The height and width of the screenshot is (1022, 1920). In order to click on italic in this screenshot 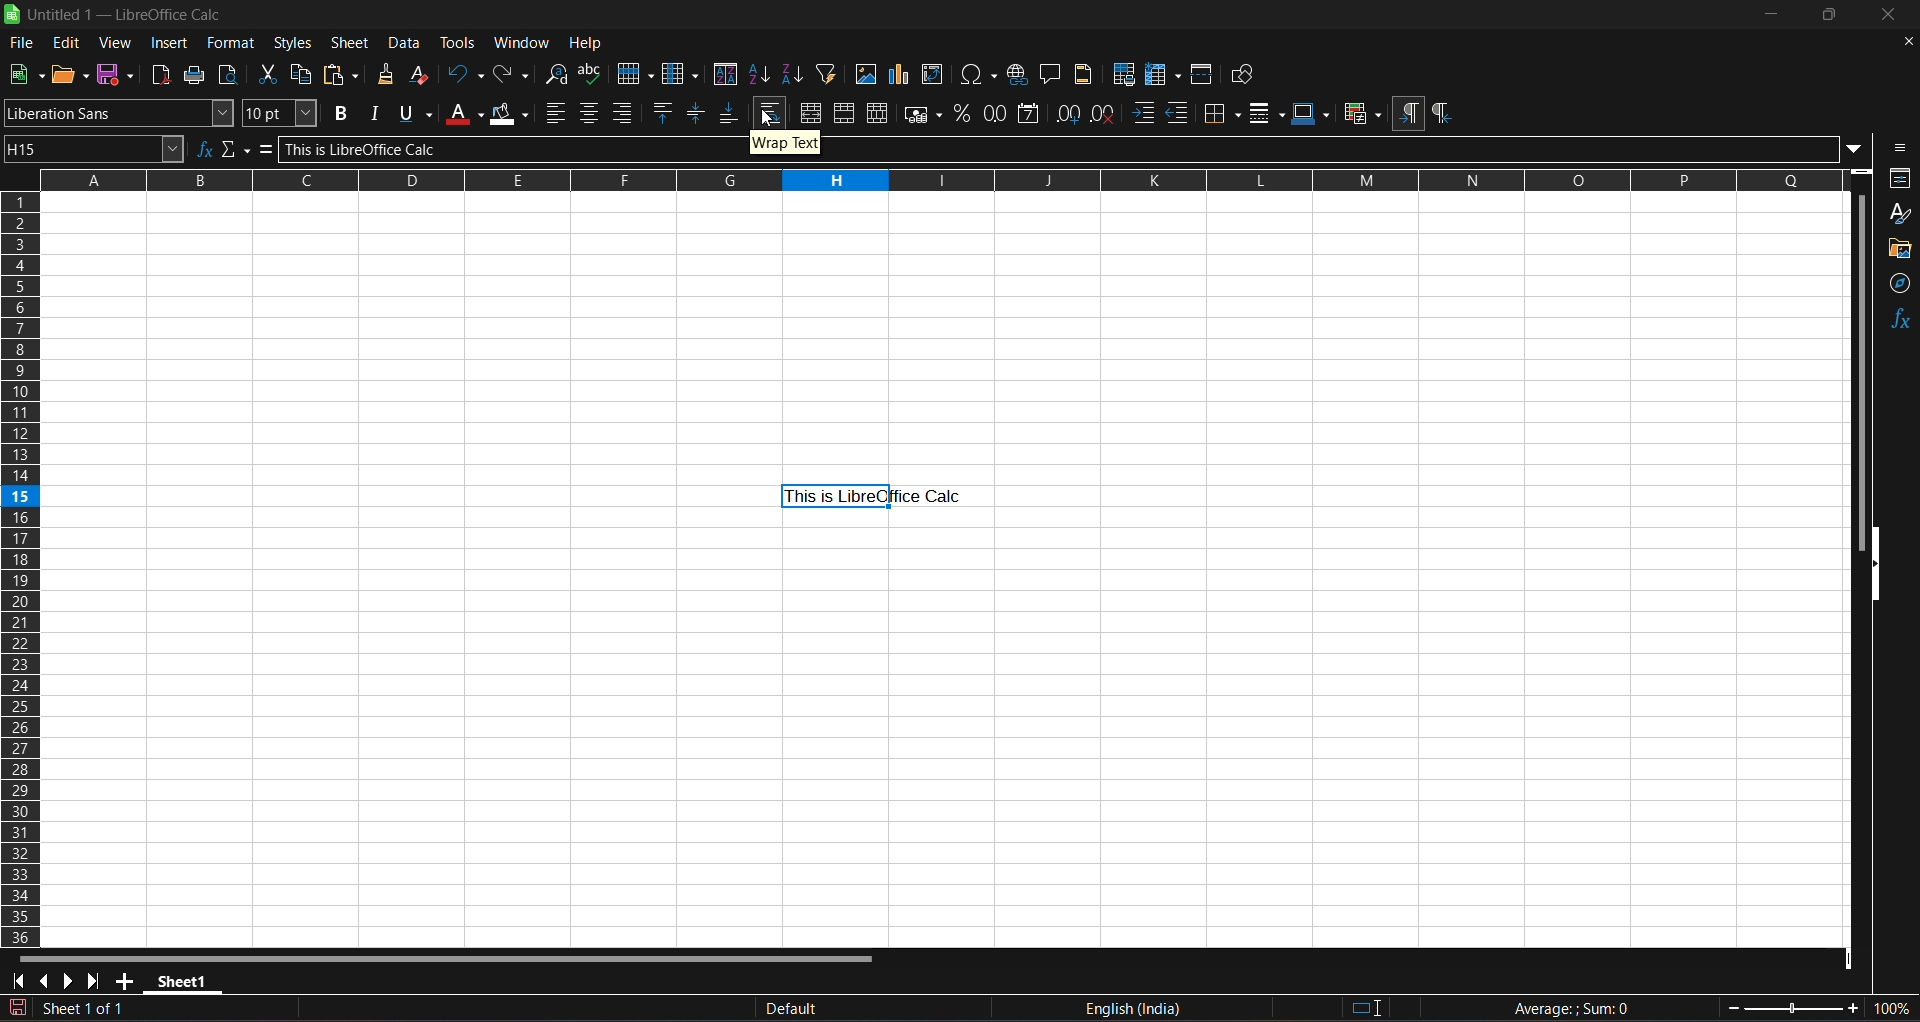, I will do `click(375, 113)`.